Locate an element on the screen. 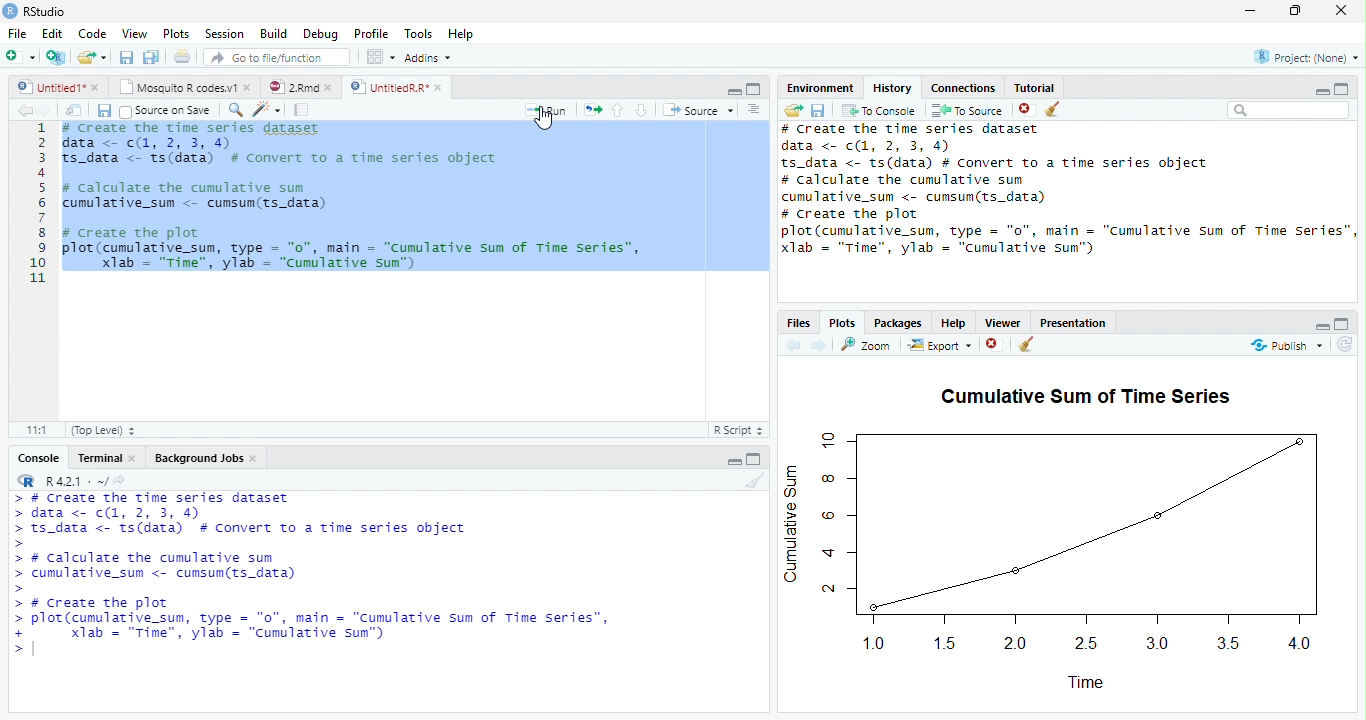 Image resolution: width=1366 pixels, height=720 pixels. Files is located at coordinates (592, 110).